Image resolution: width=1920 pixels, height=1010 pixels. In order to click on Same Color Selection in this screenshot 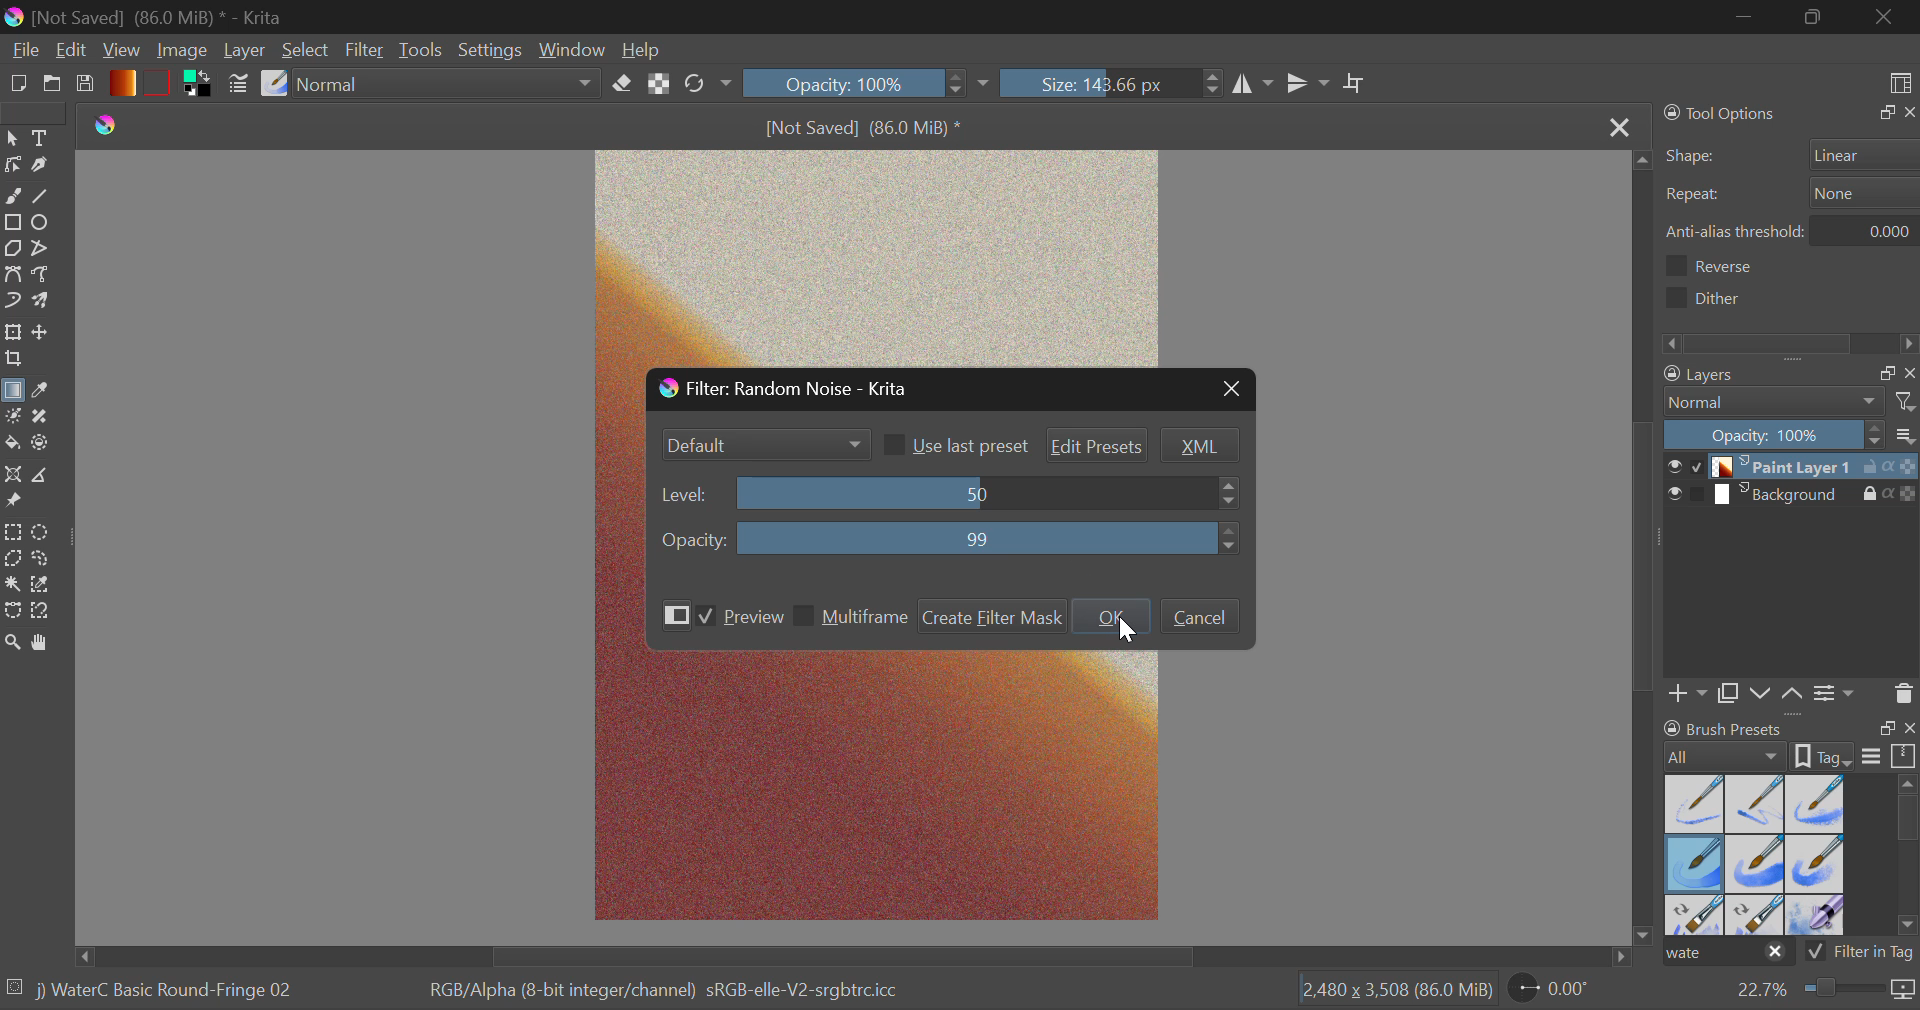, I will do `click(46, 587)`.